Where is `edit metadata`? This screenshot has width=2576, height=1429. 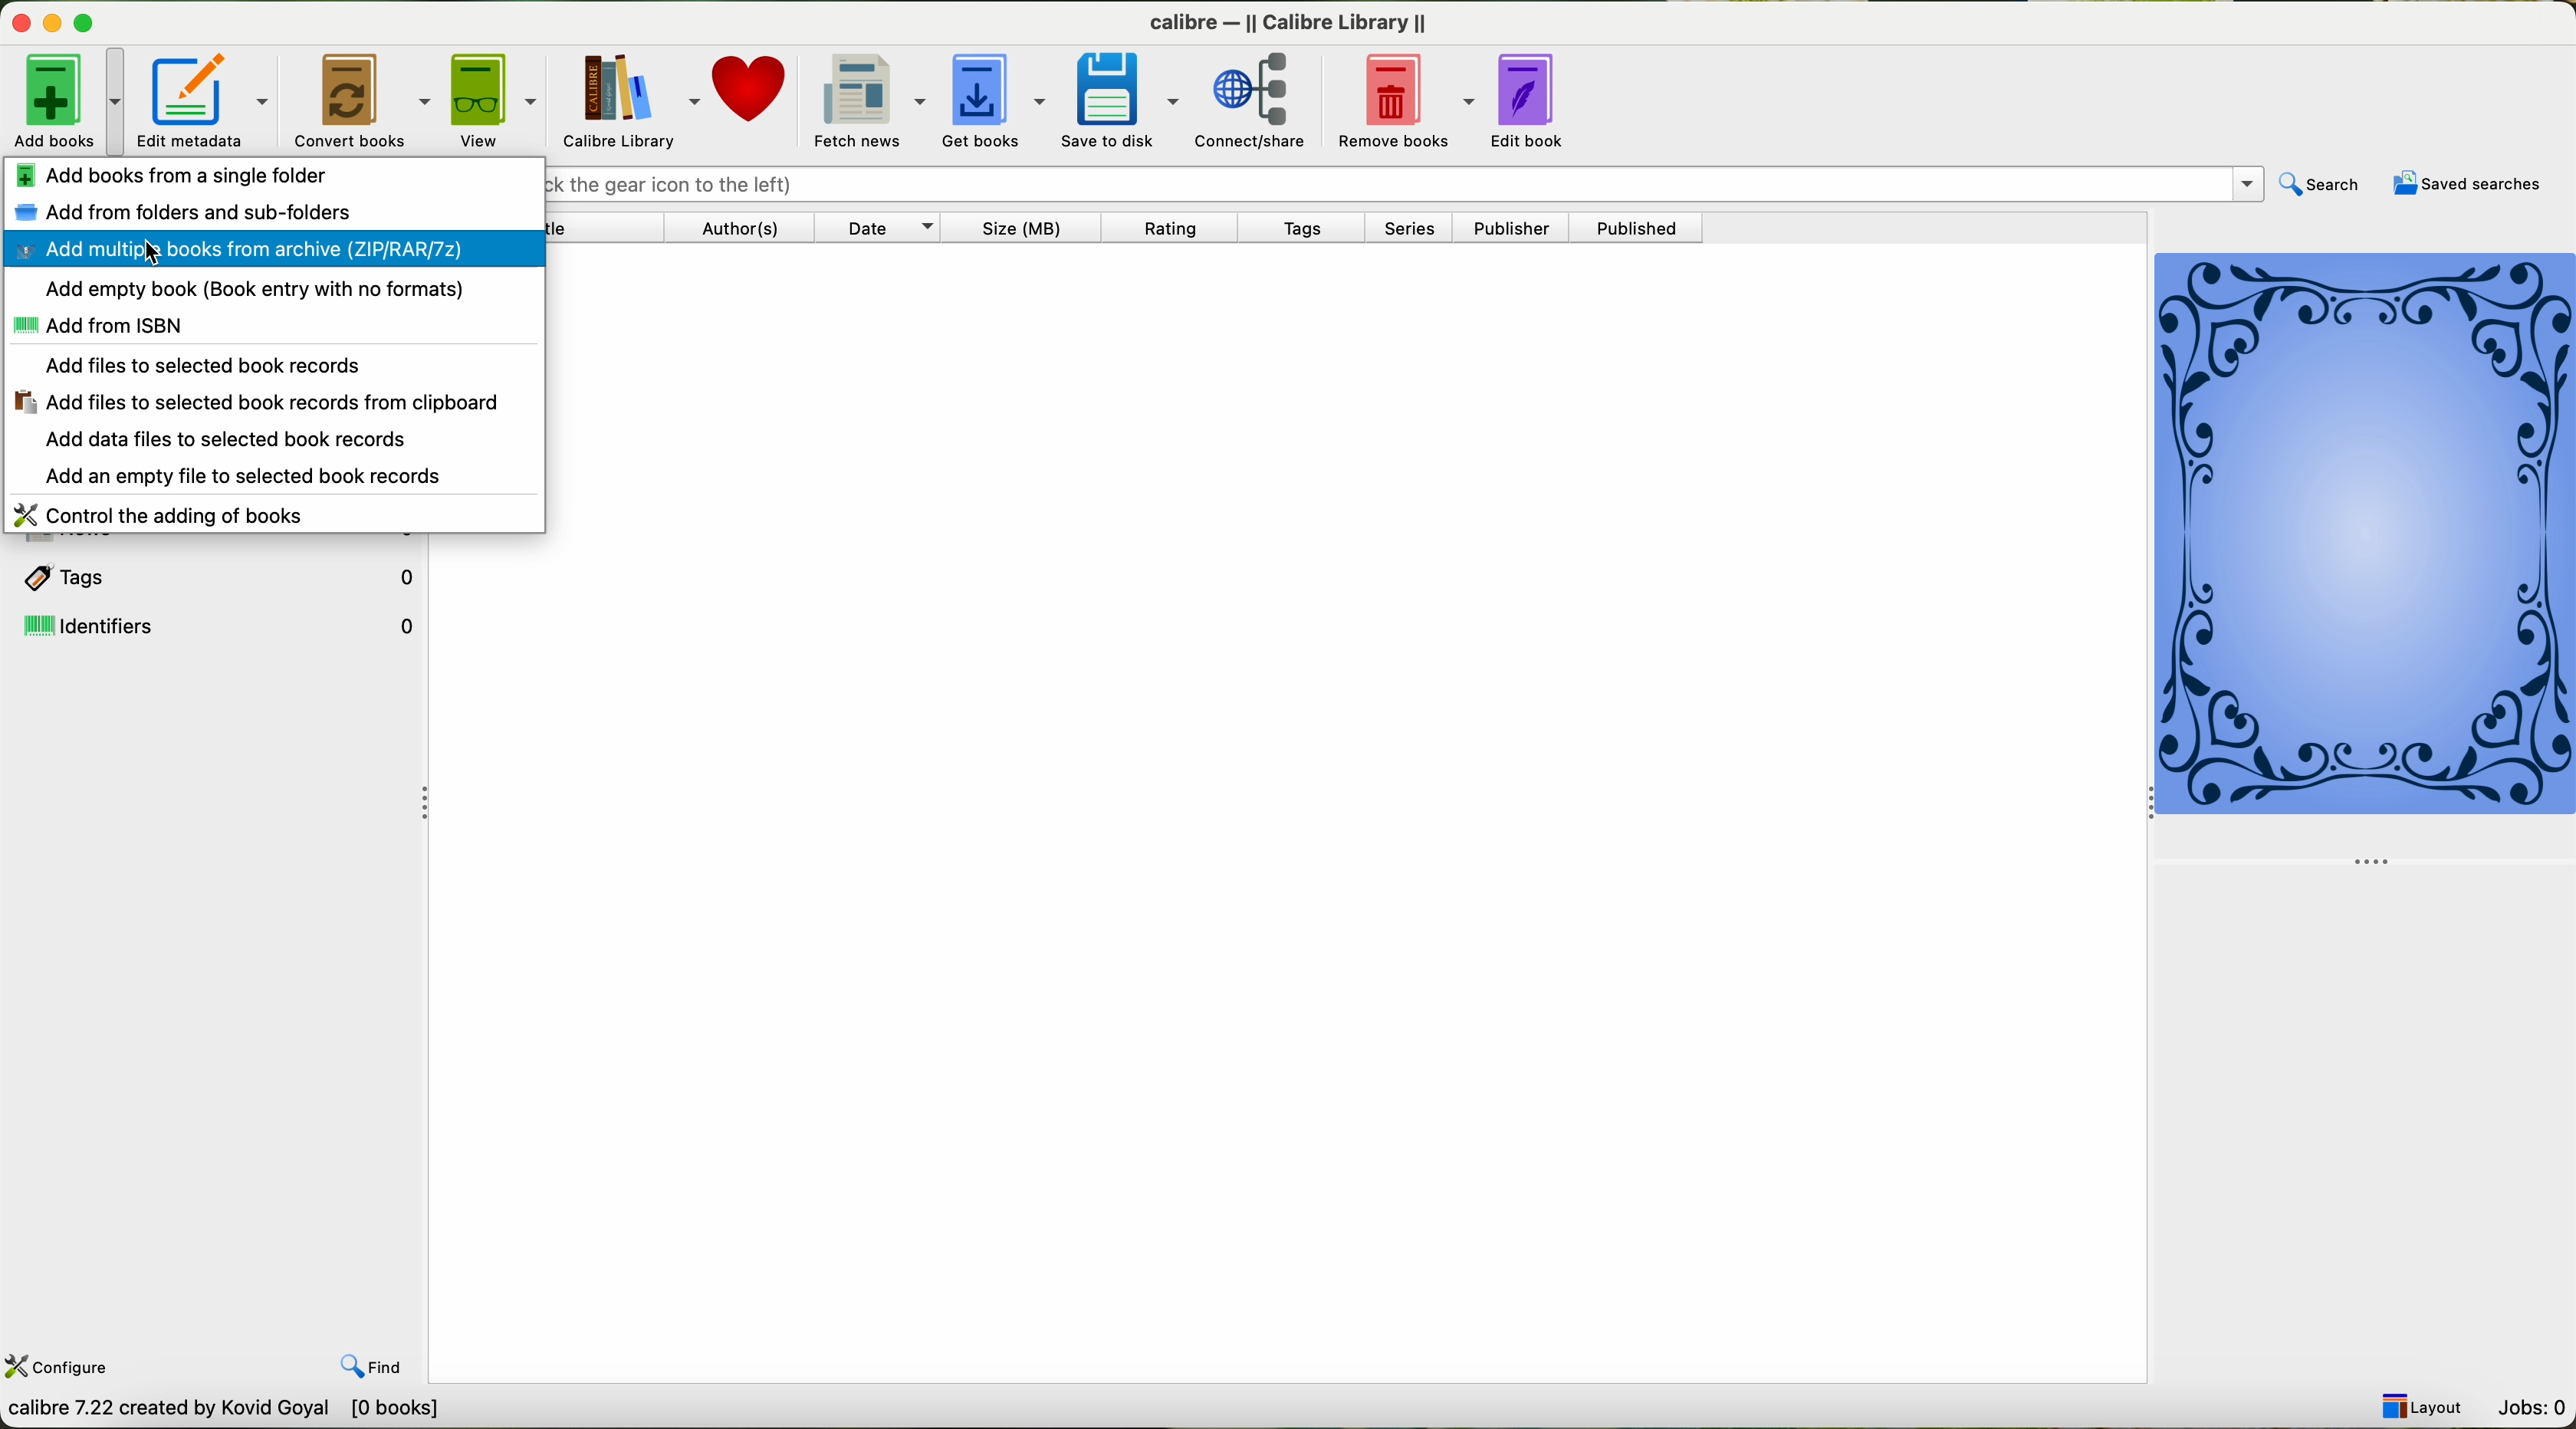 edit metadata is located at coordinates (203, 98).